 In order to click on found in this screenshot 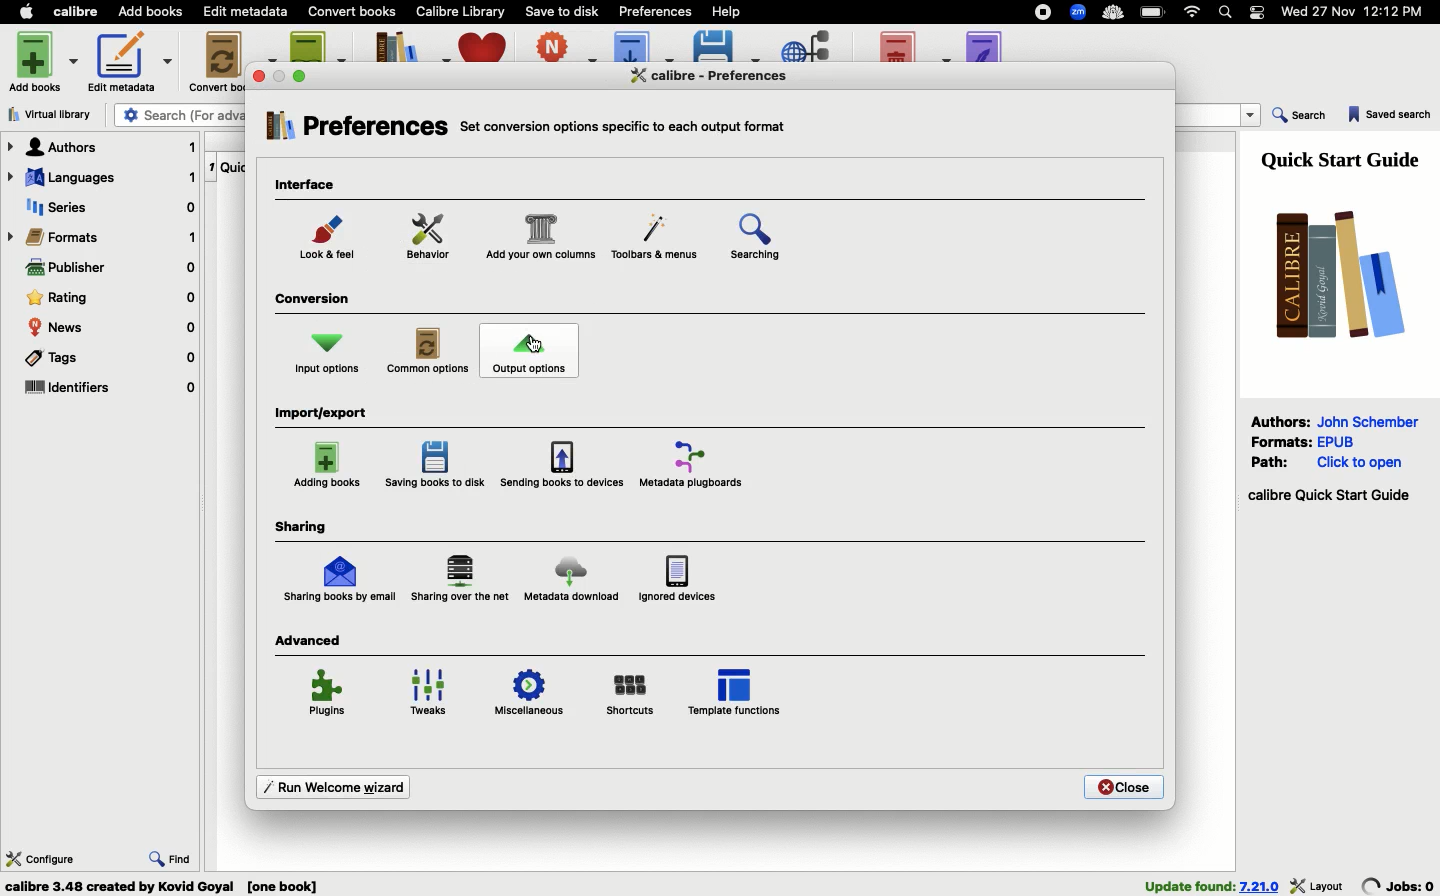, I will do `click(1189, 885)`.